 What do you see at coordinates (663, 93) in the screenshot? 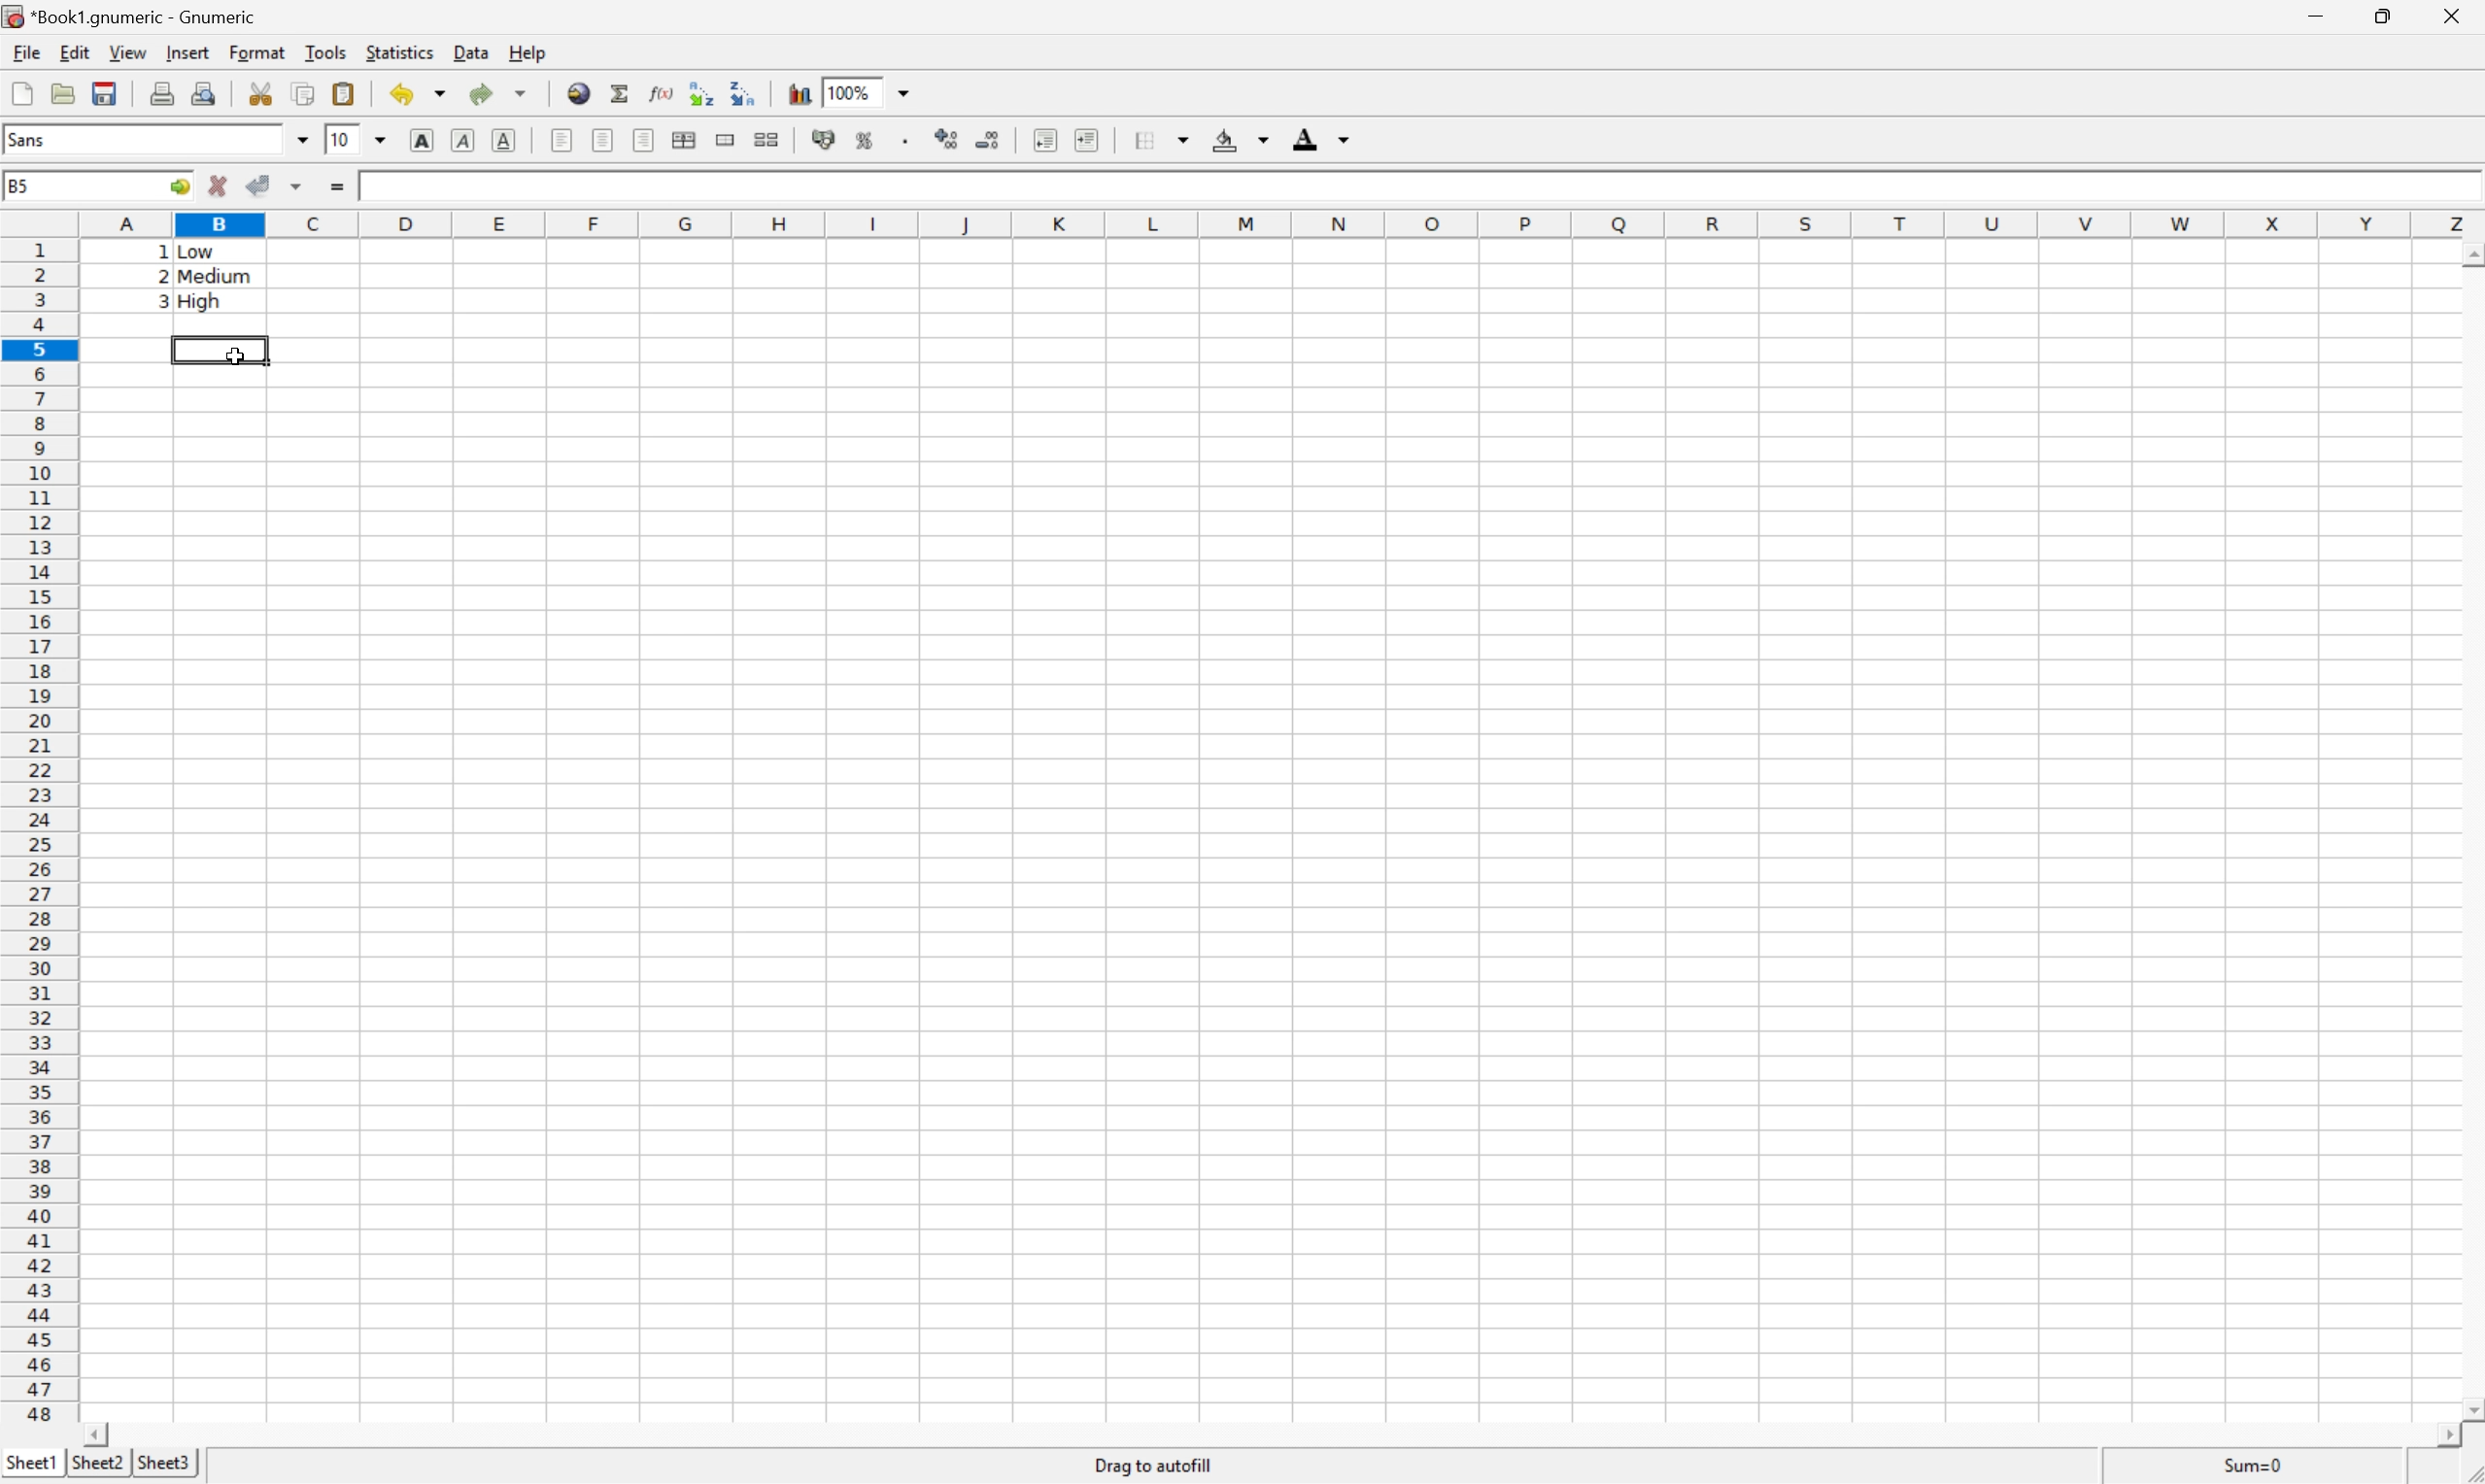
I see `Edit function in current cell` at bounding box center [663, 93].